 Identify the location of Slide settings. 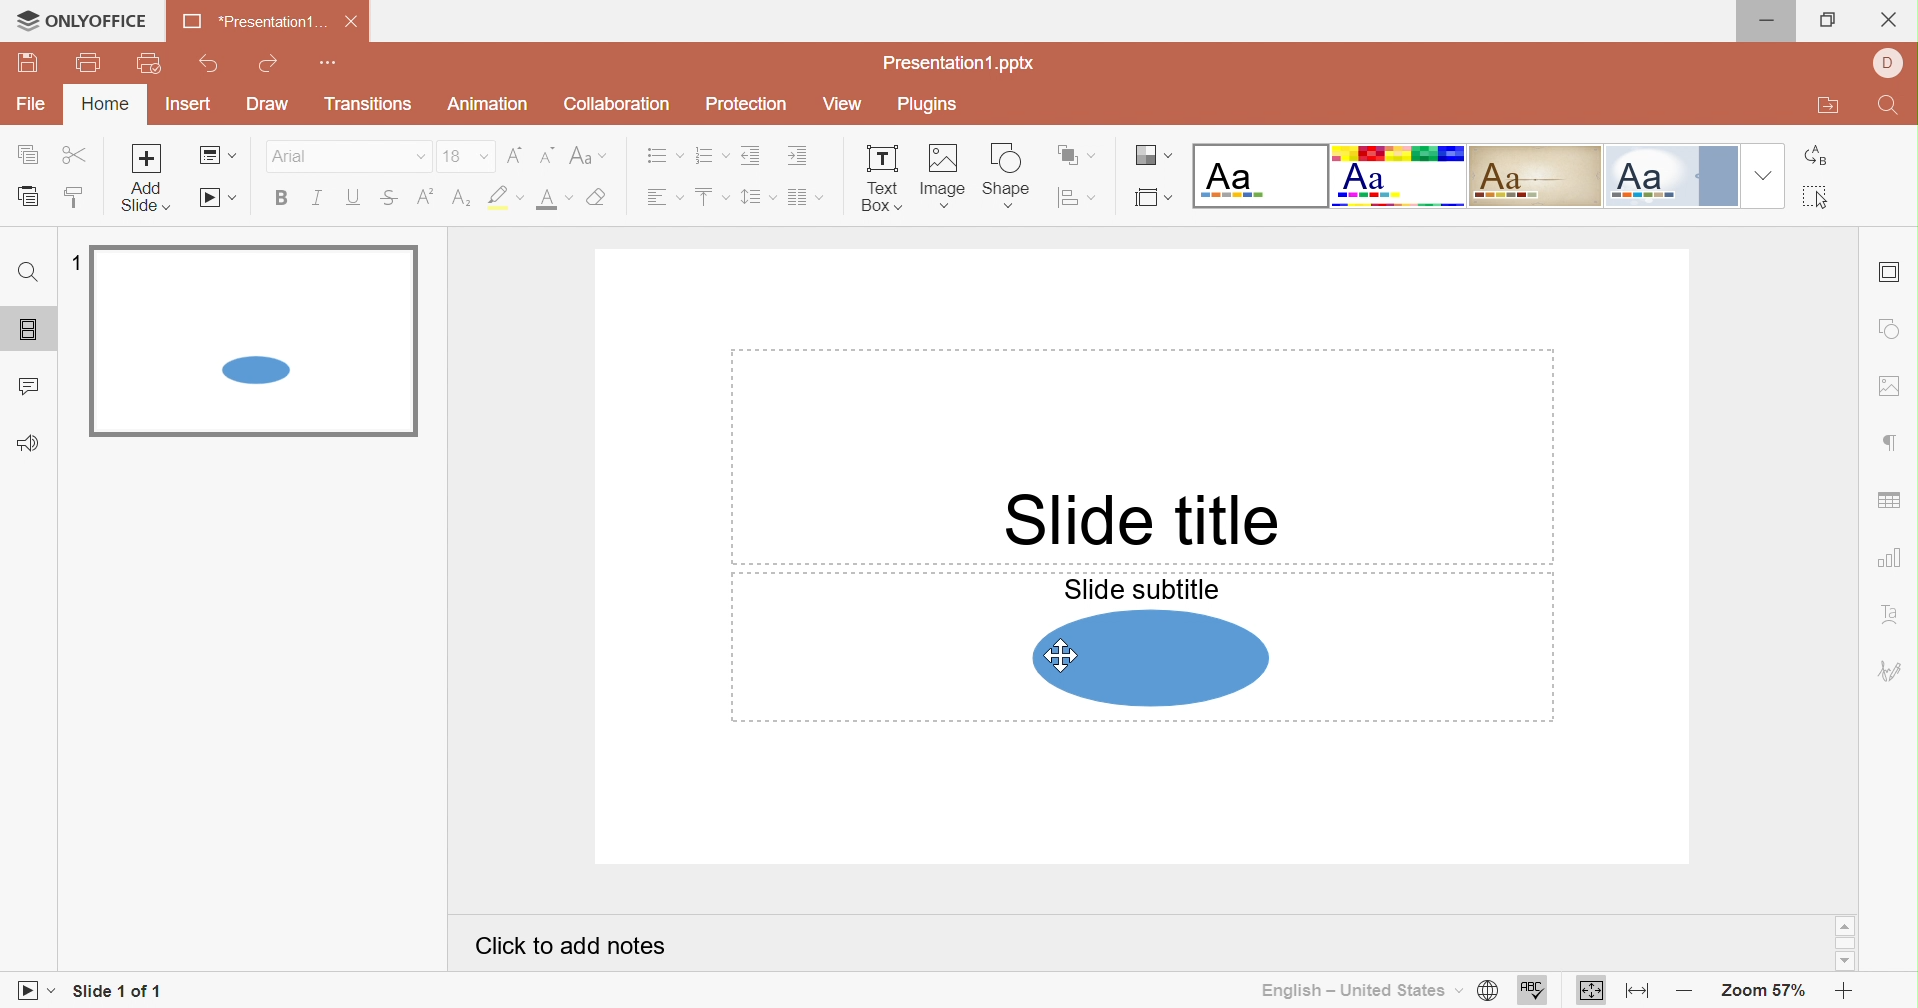
(1891, 273).